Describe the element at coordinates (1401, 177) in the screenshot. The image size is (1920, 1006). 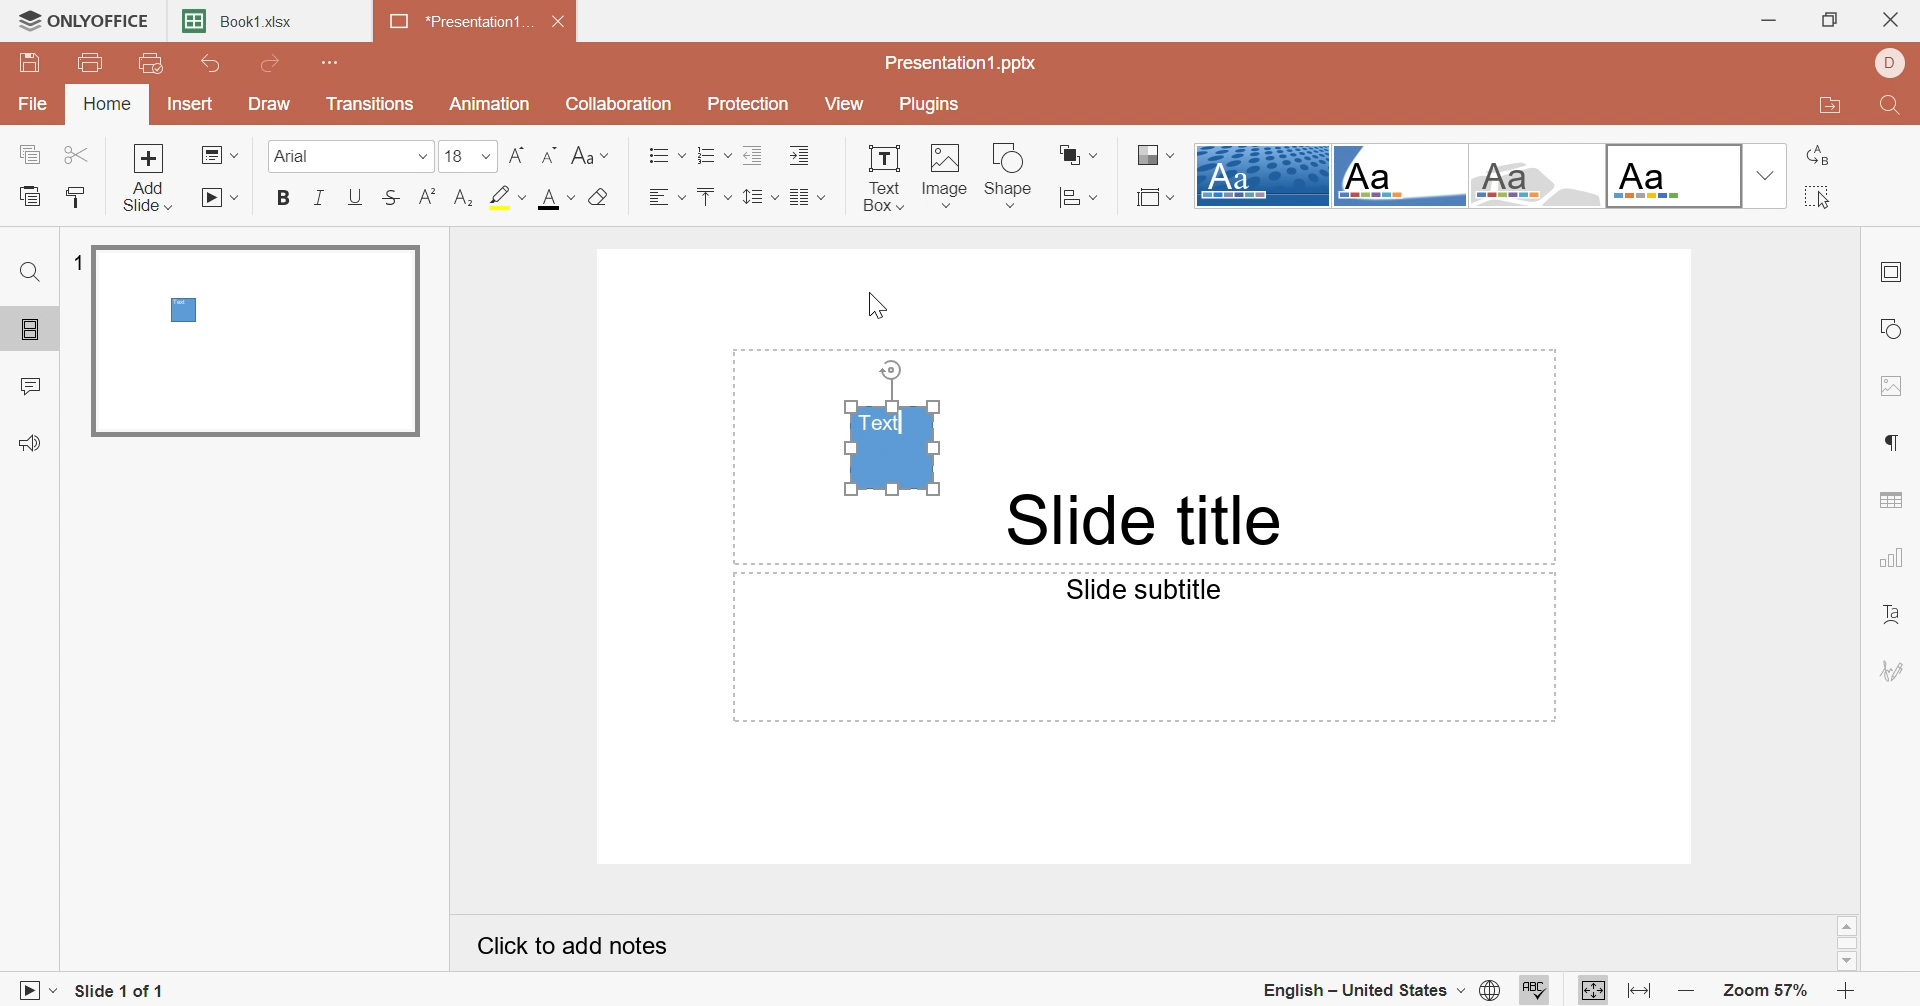
I see `Corner` at that location.